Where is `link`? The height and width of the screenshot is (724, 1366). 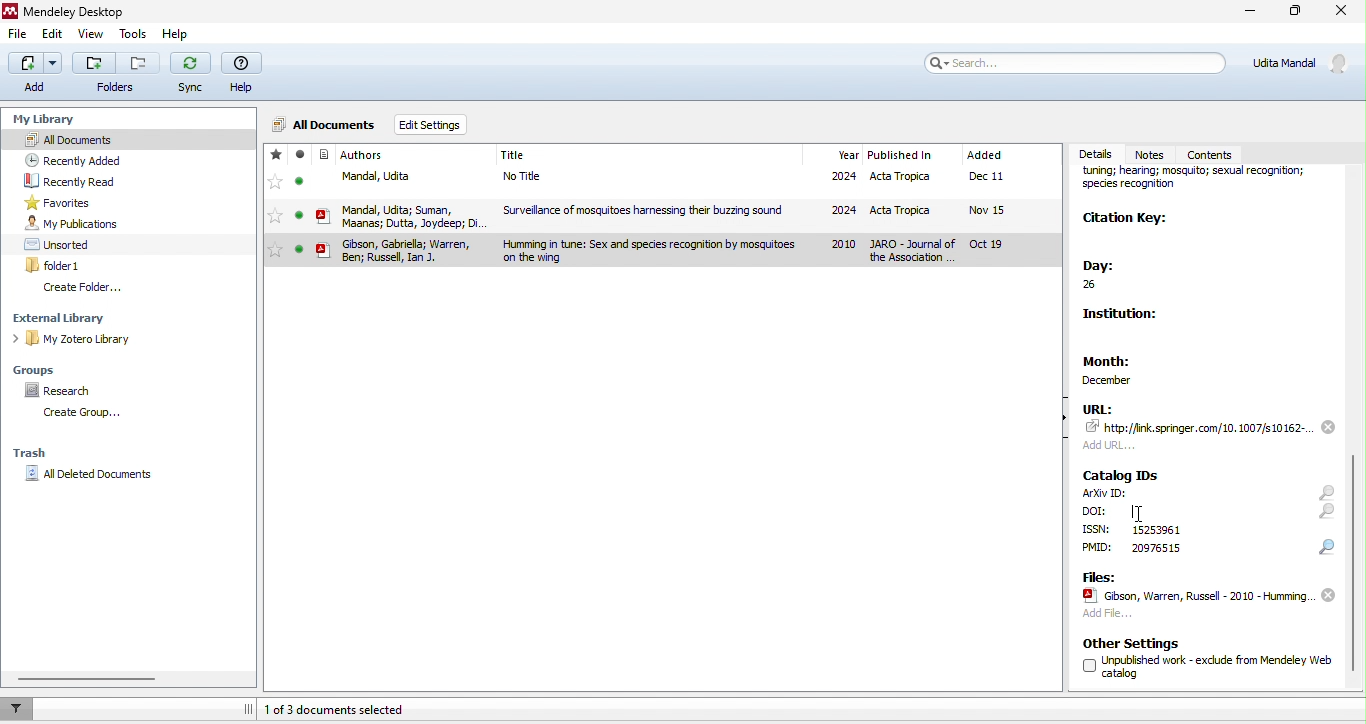 link is located at coordinates (1200, 427).